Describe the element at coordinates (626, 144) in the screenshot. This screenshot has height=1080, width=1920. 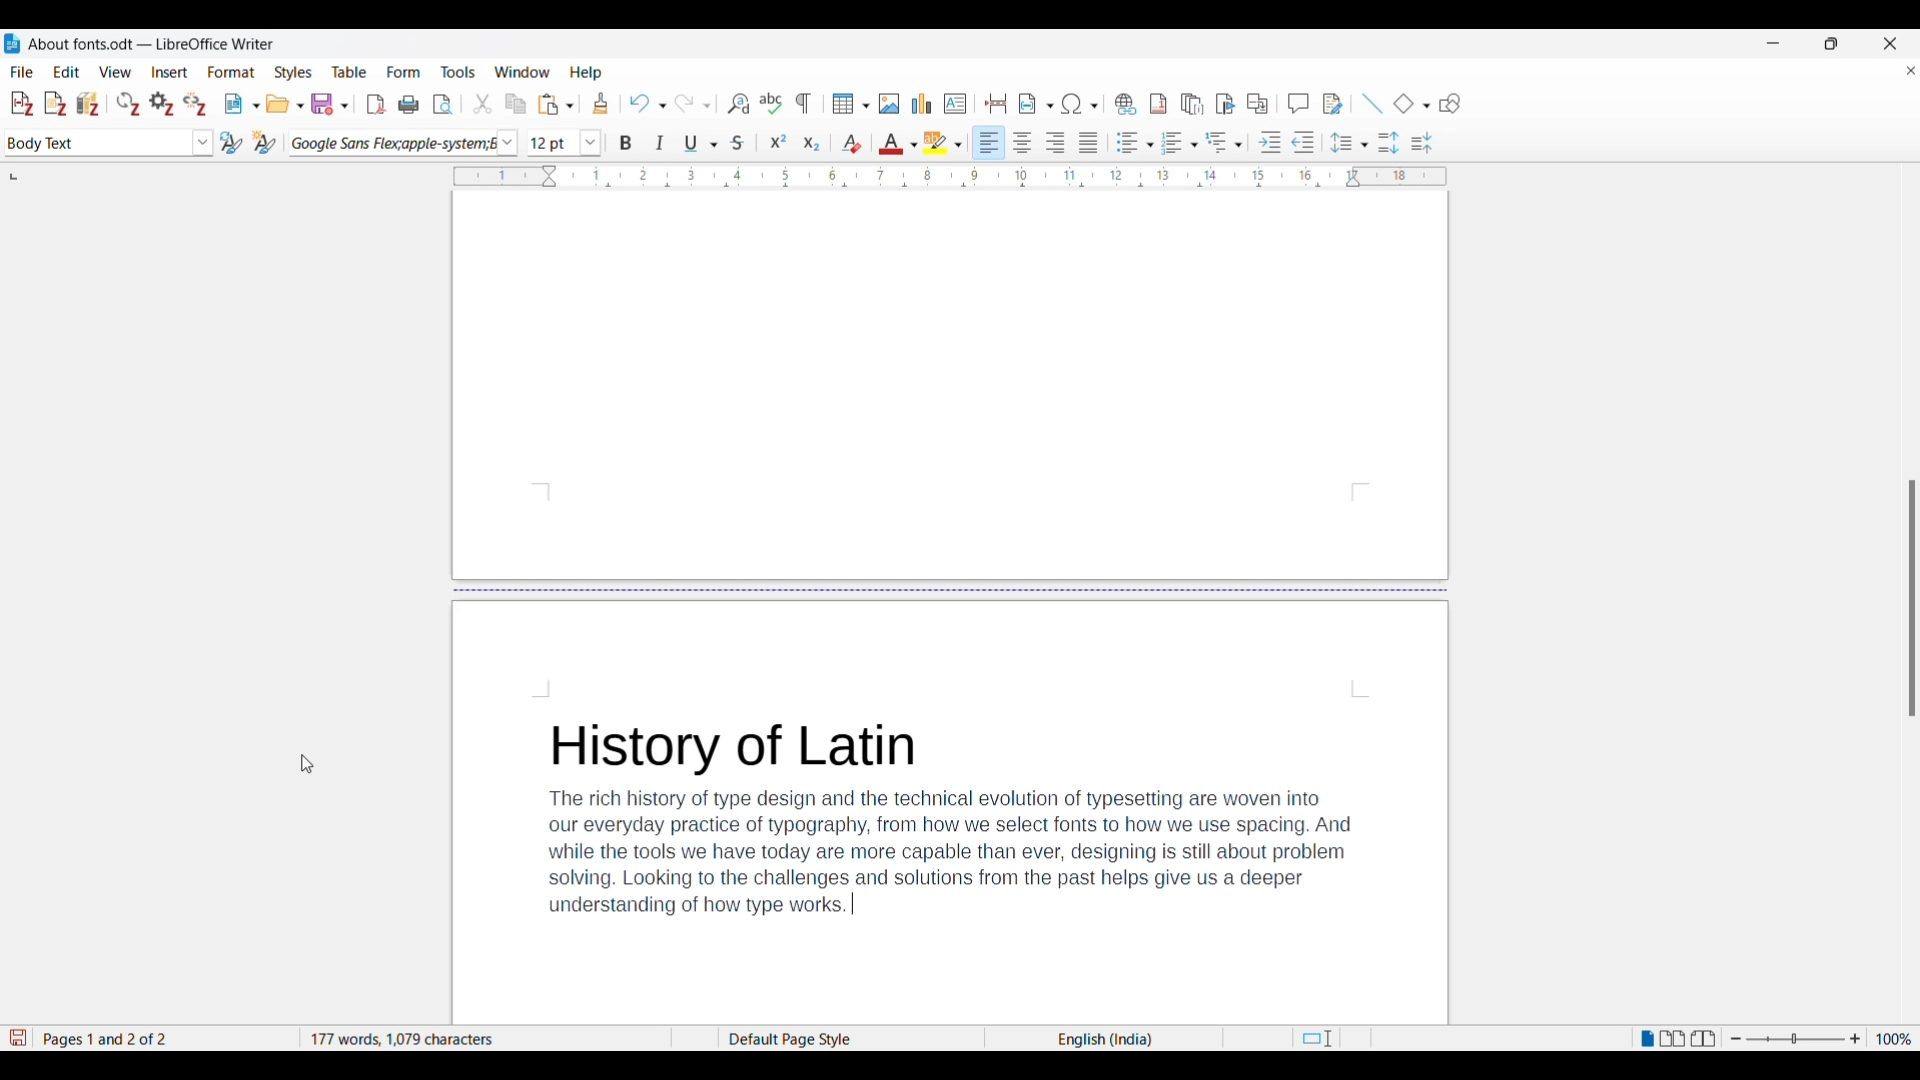
I see `Bold` at that location.